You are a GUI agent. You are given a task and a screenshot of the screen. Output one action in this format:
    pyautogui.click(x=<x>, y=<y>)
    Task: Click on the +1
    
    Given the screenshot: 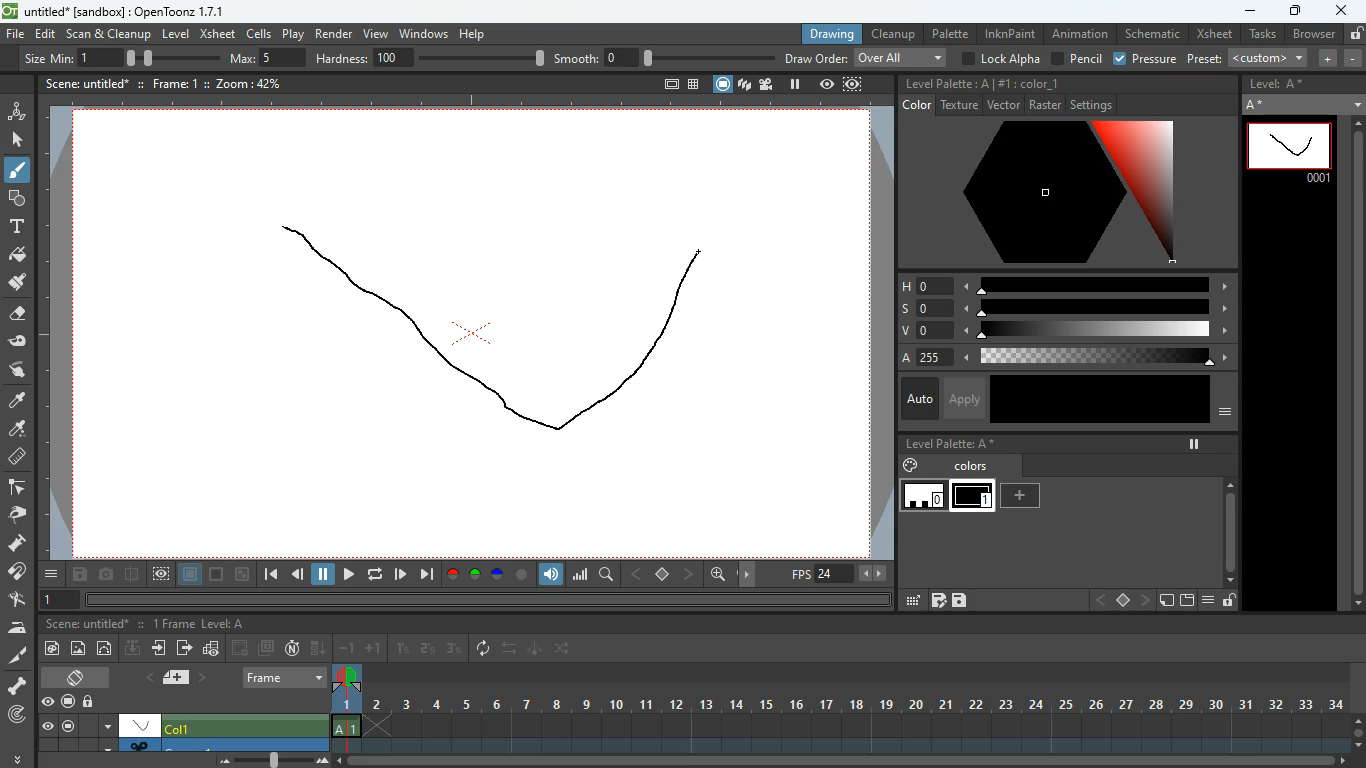 What is the action you would take?
    pyautogui.click(x=374, y=649)
    